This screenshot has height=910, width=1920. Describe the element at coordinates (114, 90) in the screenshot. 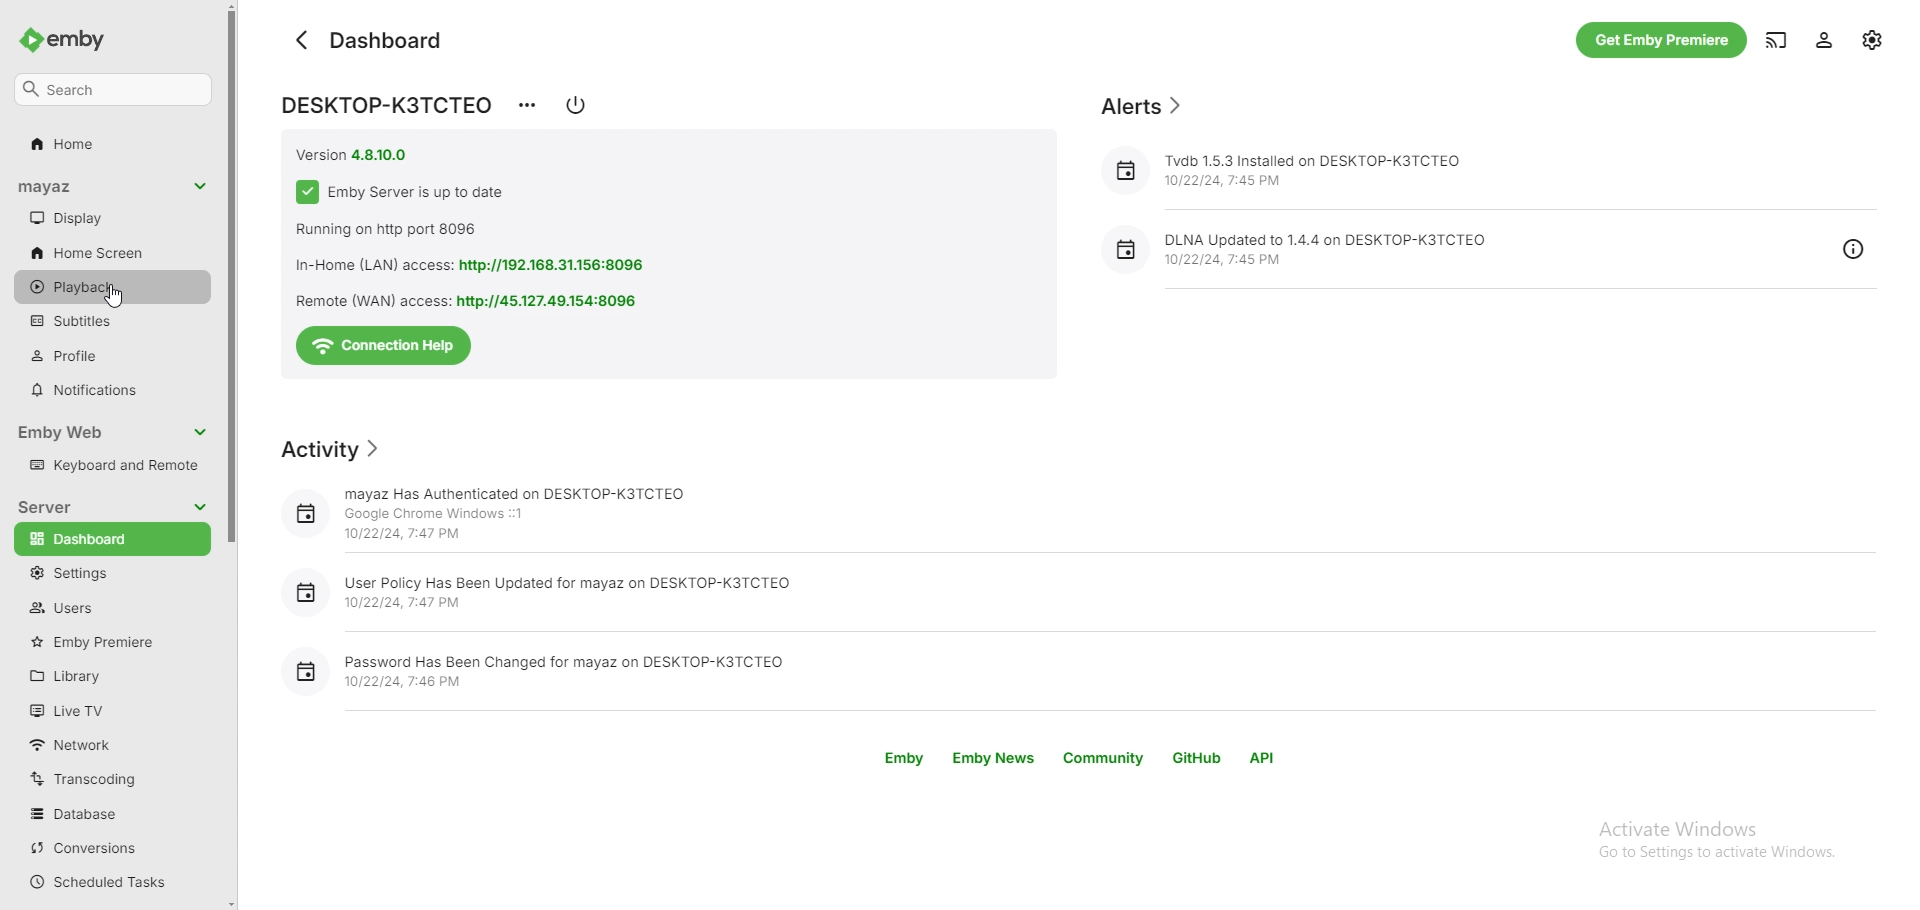

I see `search settings` at that location.